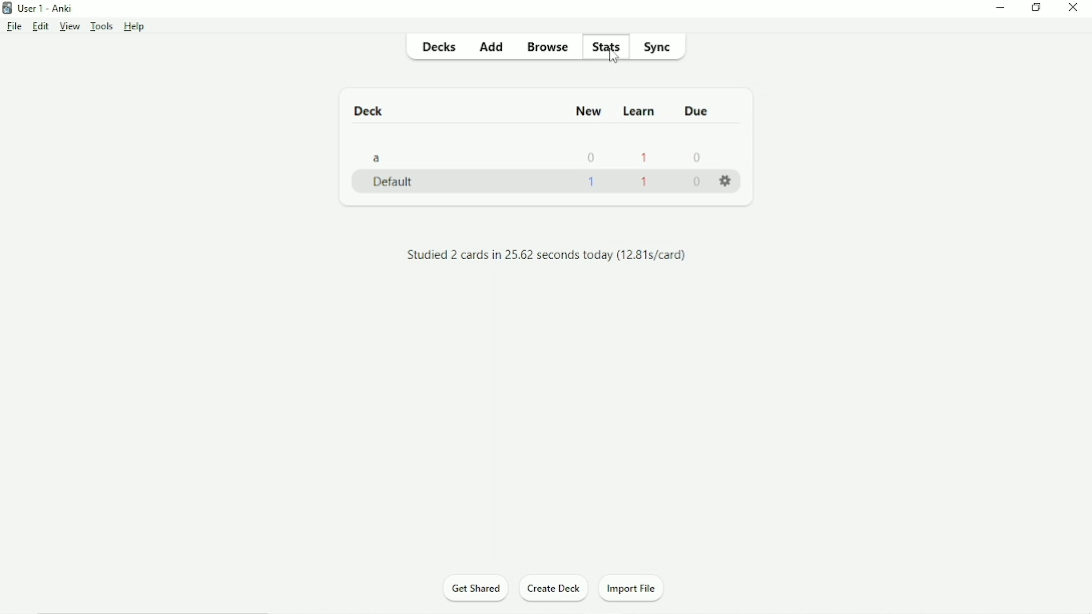 Image resolution: width=1092 pixels, height=614 pixels. I want to click on Close, so click(1073, 8).